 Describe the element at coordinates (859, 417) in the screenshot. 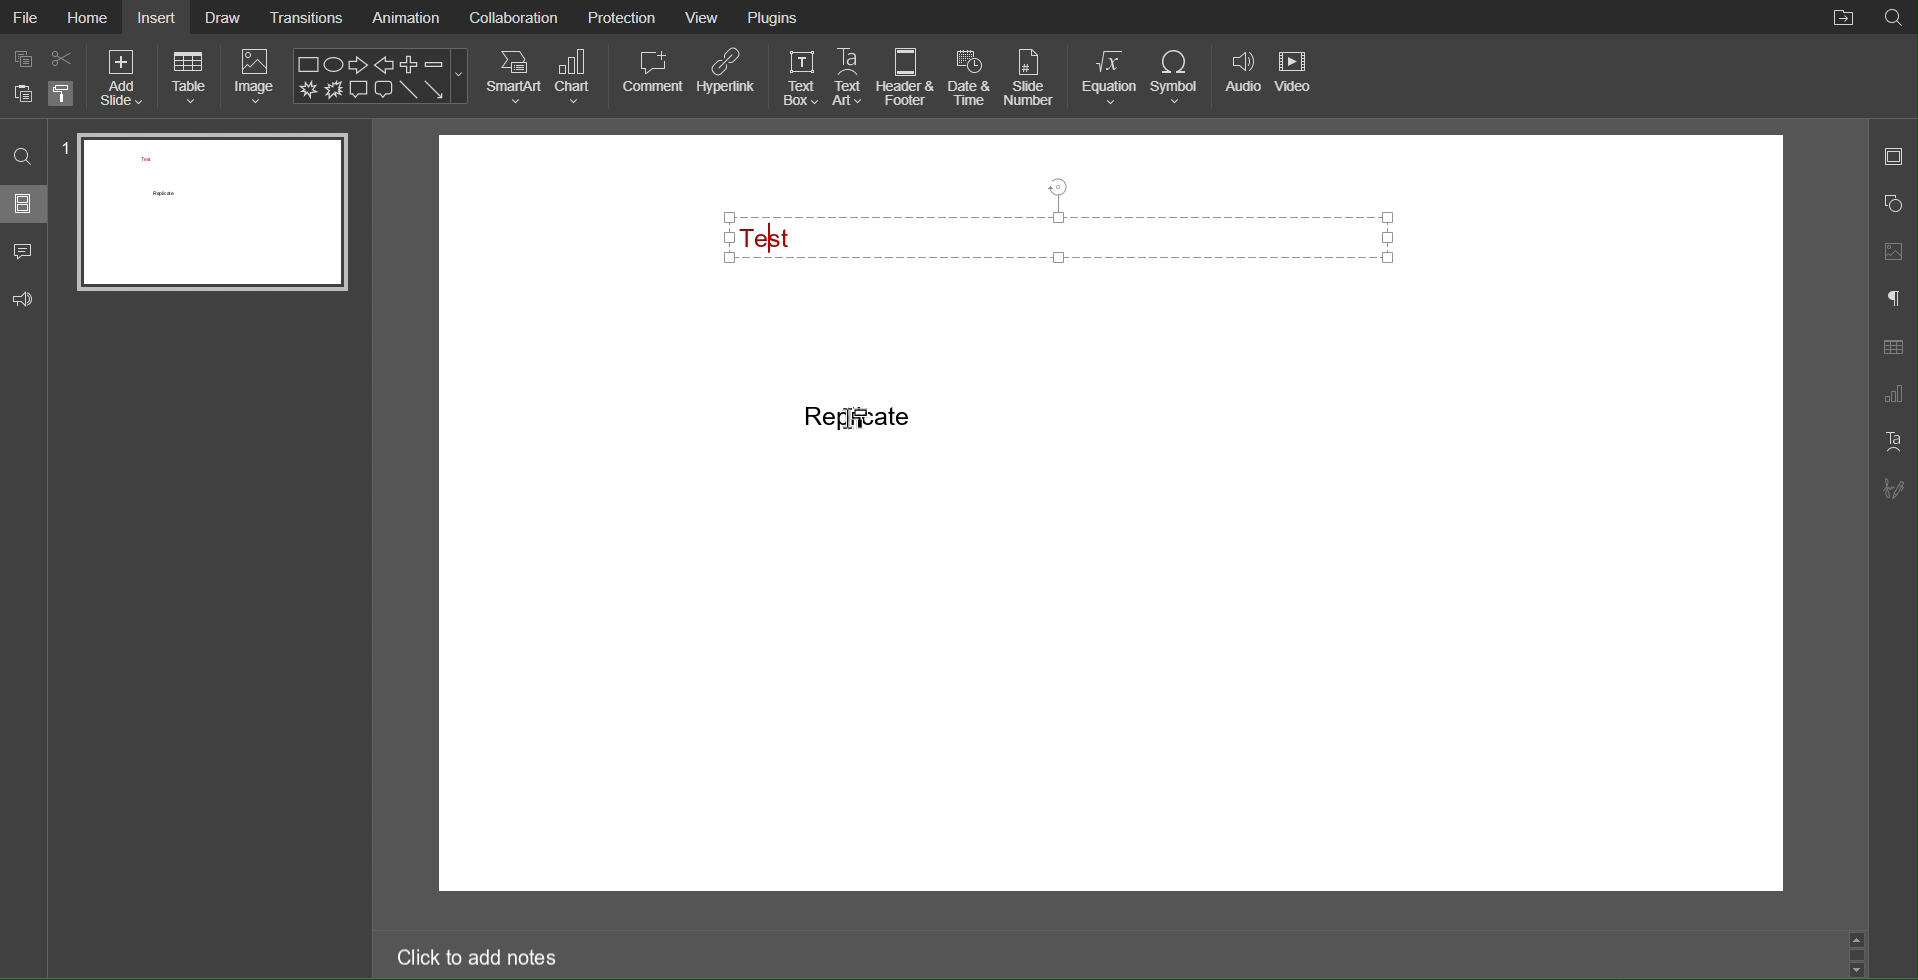

I see `Replicate` at that location.